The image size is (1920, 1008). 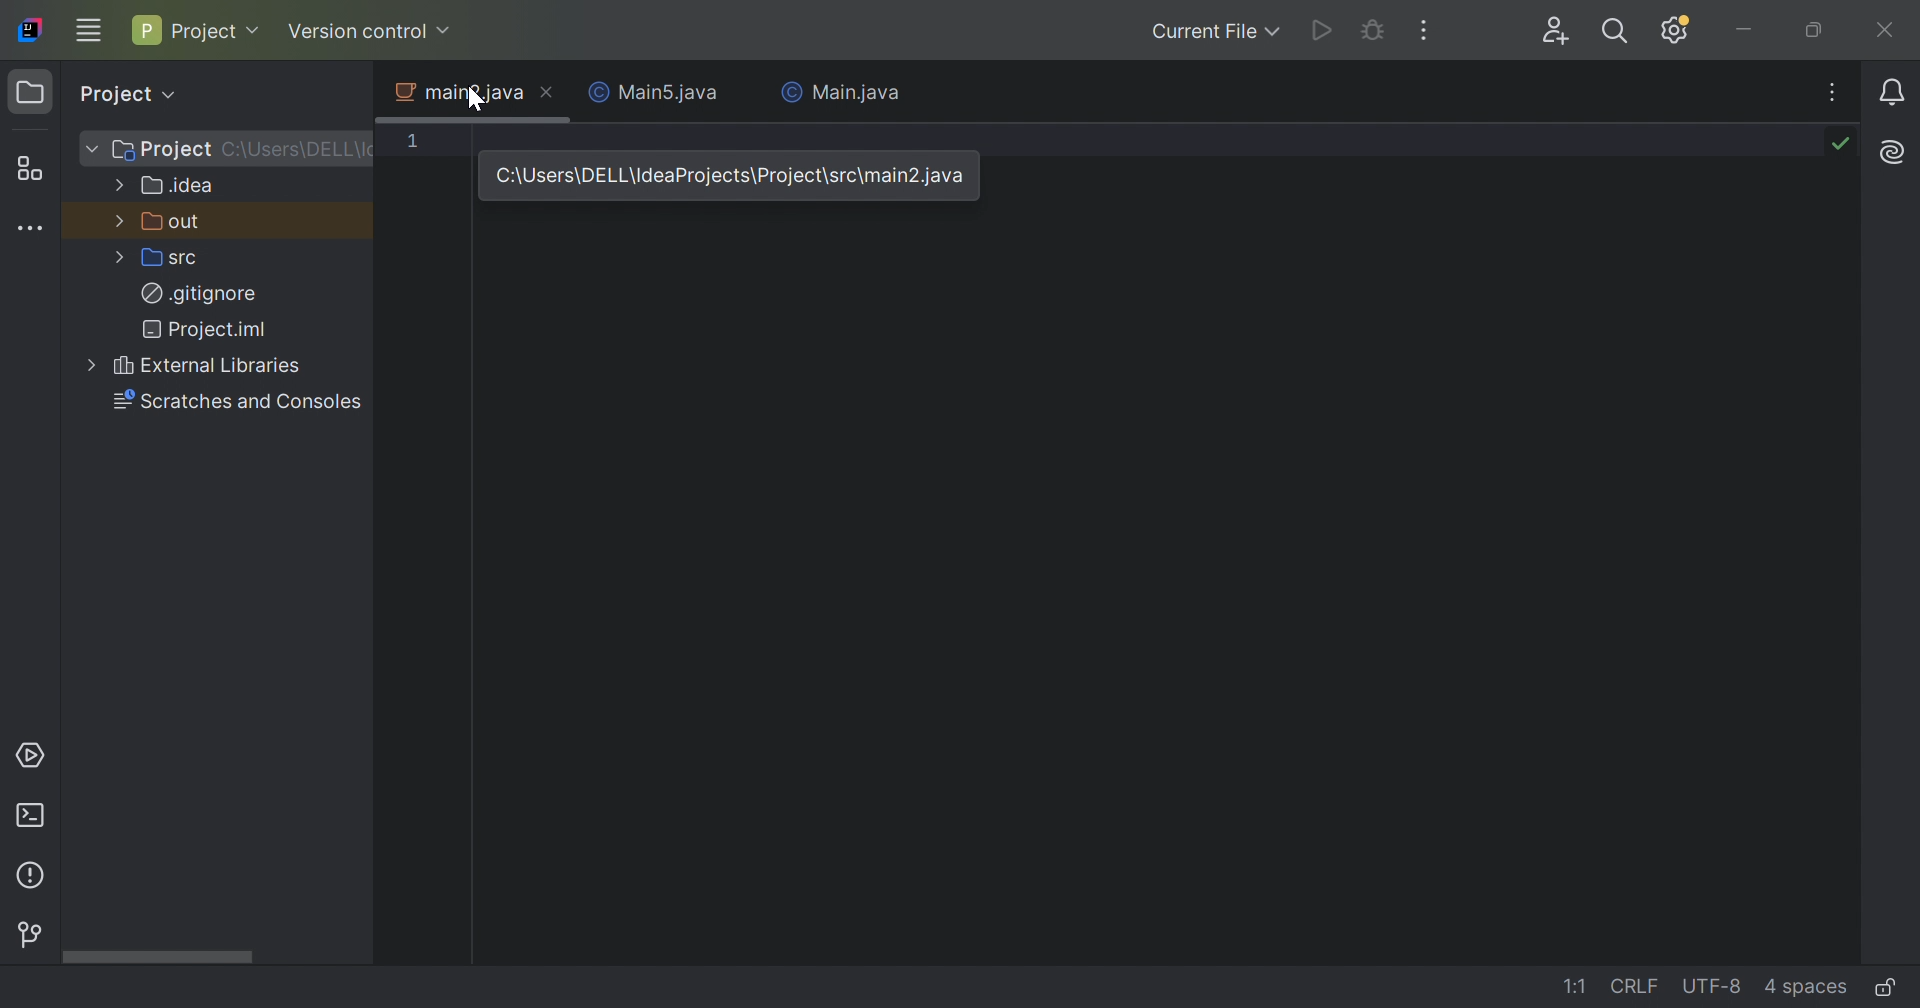 I want to click on 1, so click(x=415, y=143).